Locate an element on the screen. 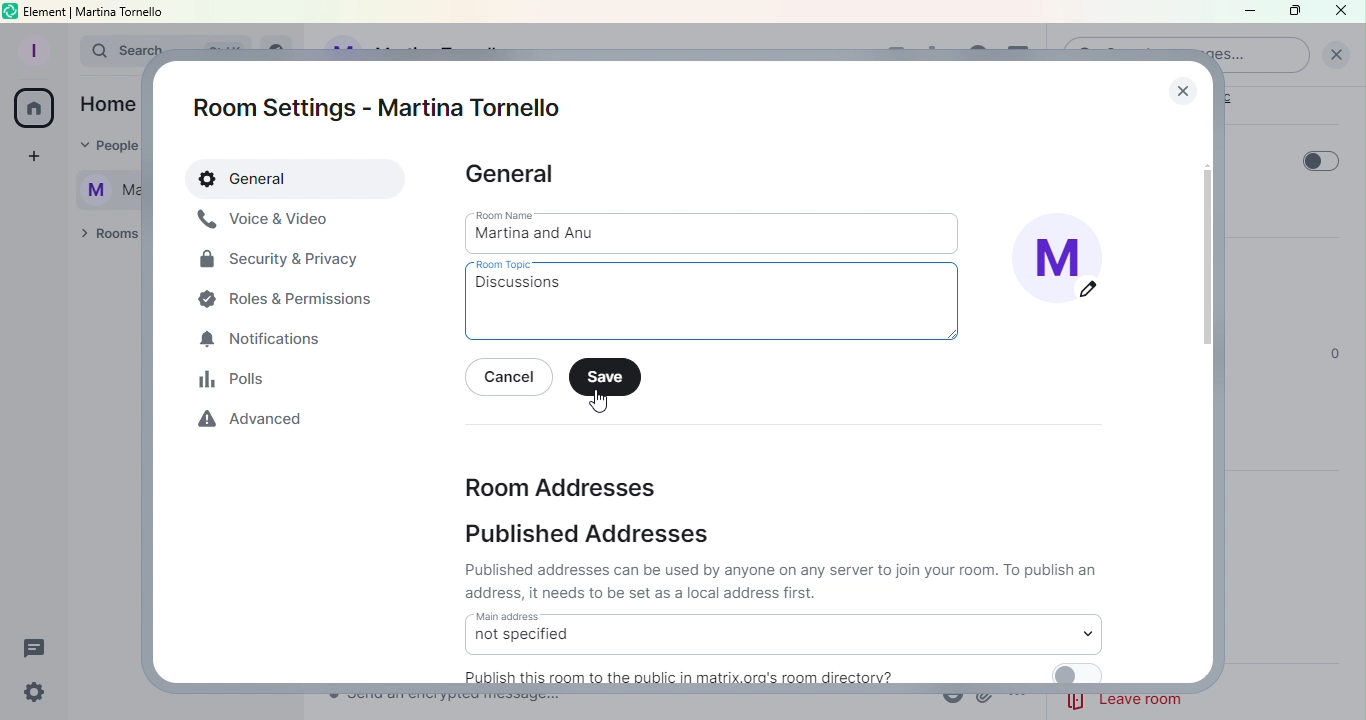  Room topic is located at coordinates (719, 302).